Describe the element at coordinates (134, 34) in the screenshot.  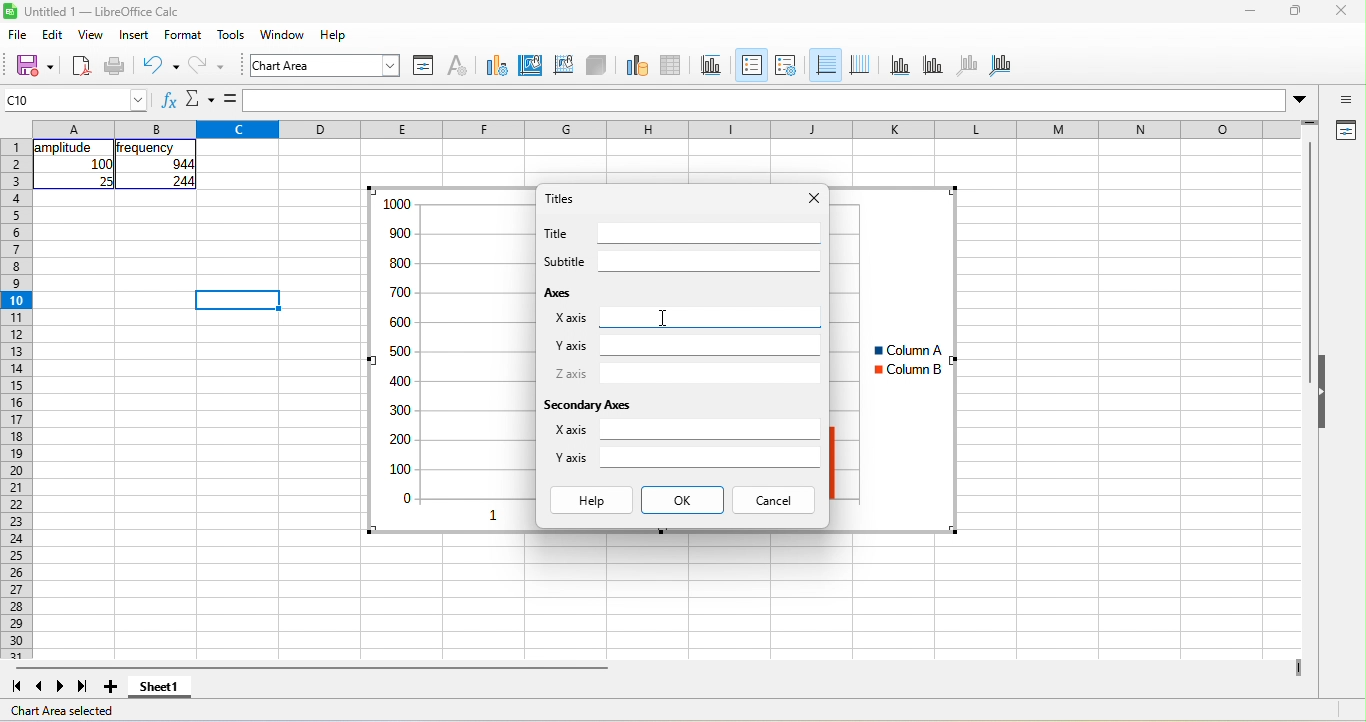
I see `insert` at that location.